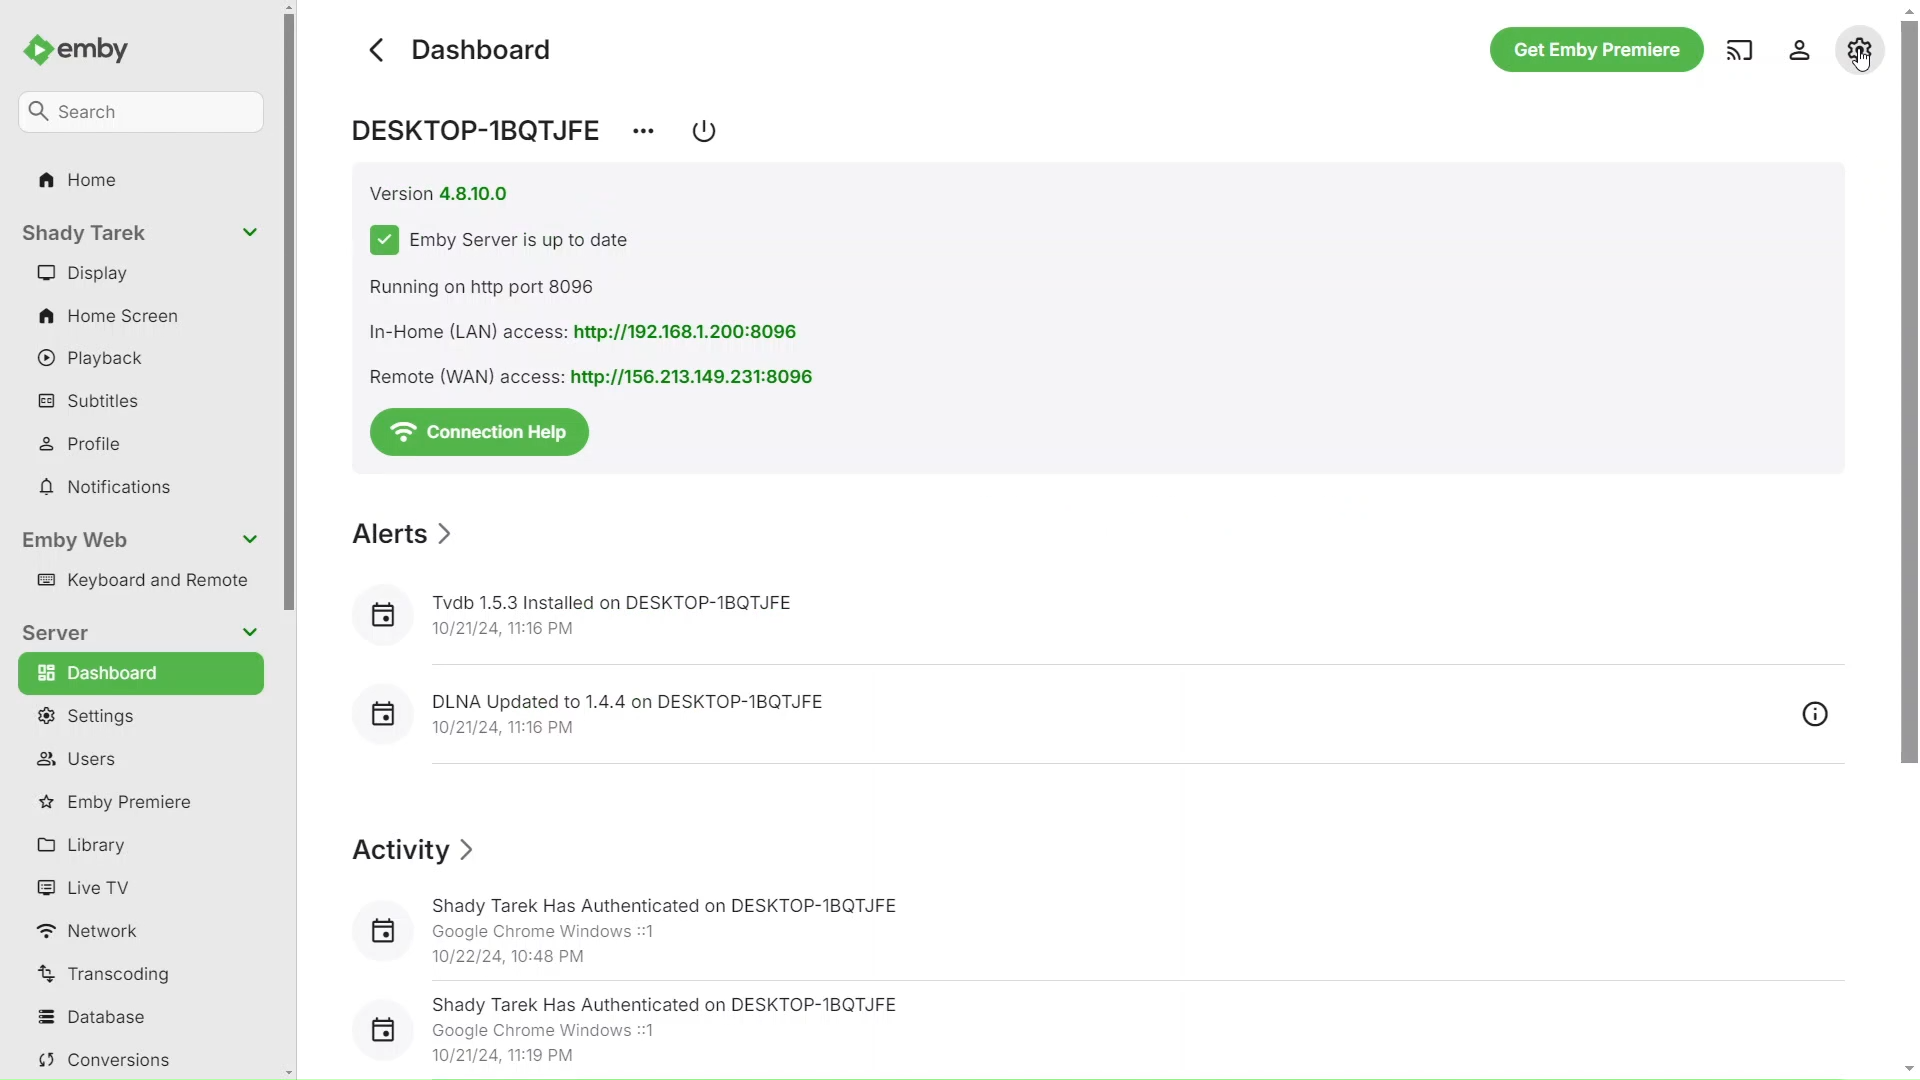  Describe the element at coordinates (1908, 415) in the screenshot. I see `scrollbar` at that location.